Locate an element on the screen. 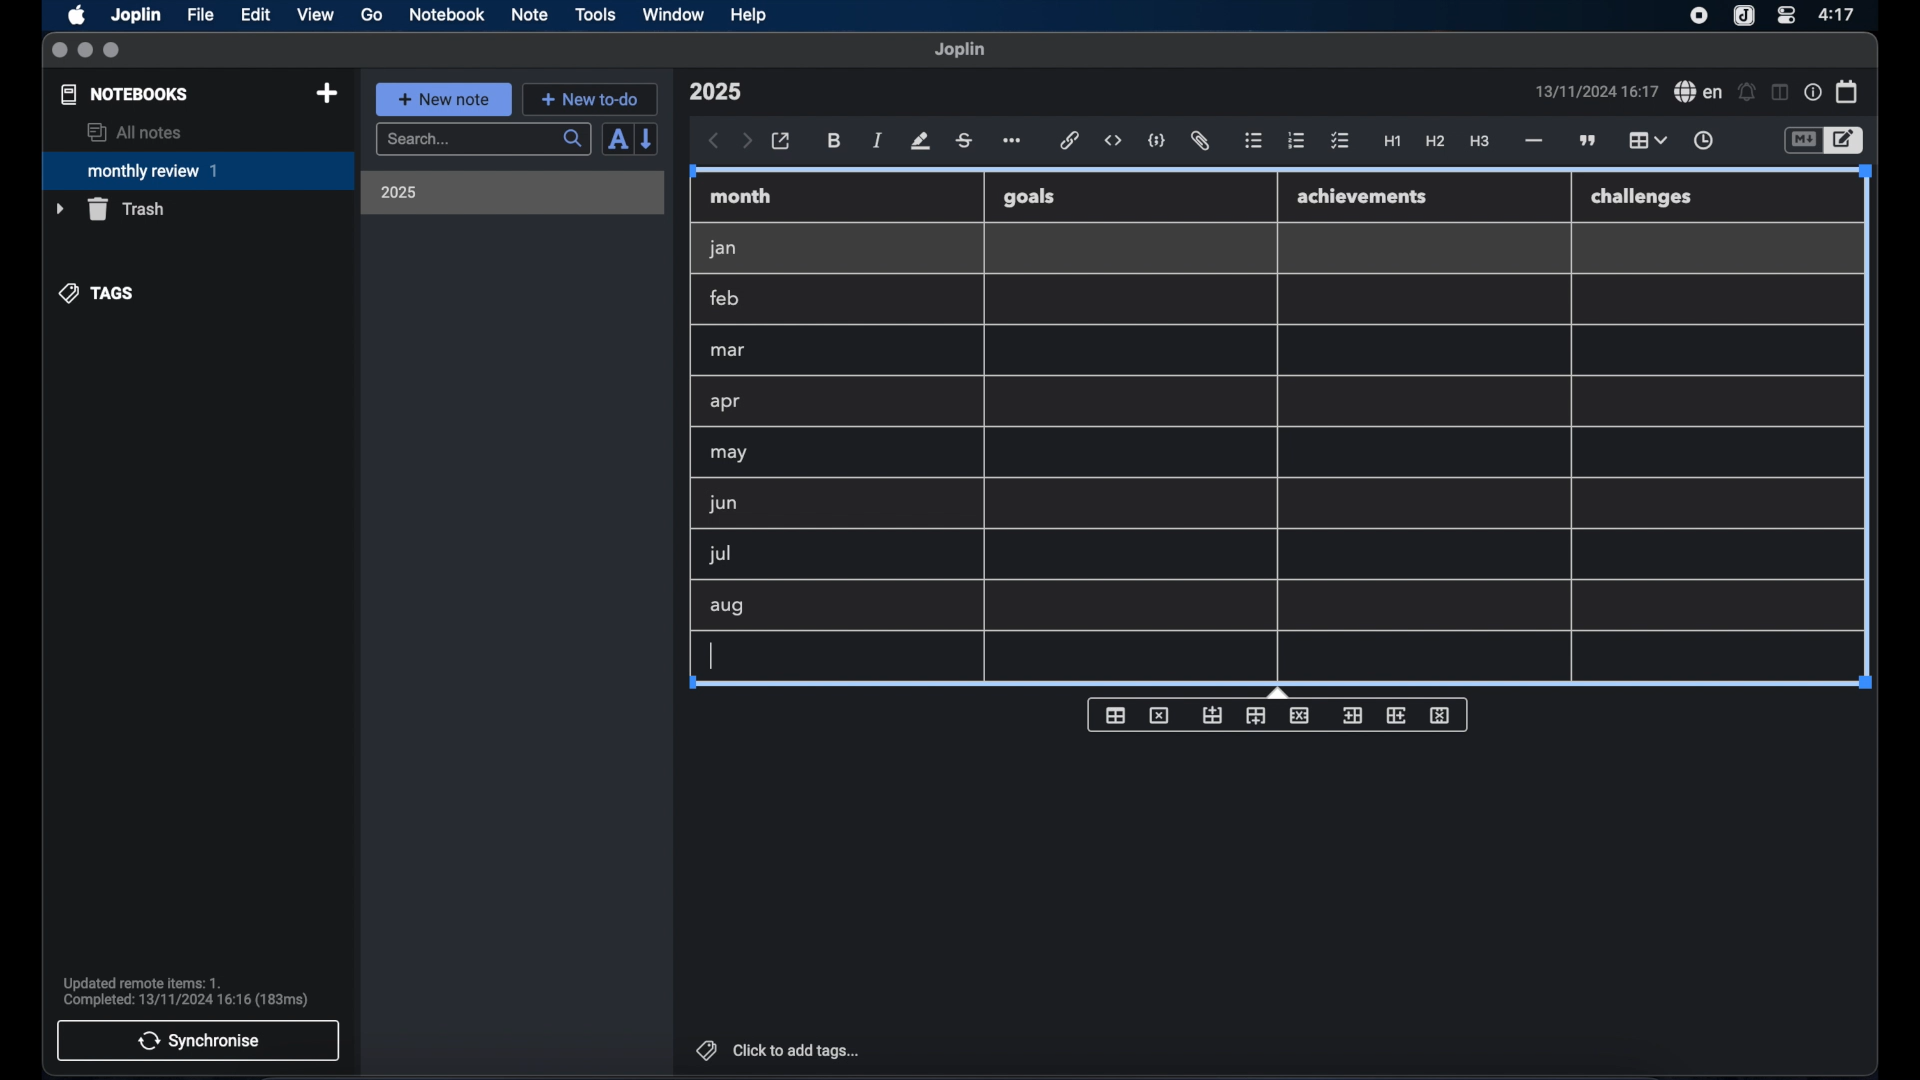 This screenshot has height=1080, width=1920. sync notification is located at coordinates (186, 992).